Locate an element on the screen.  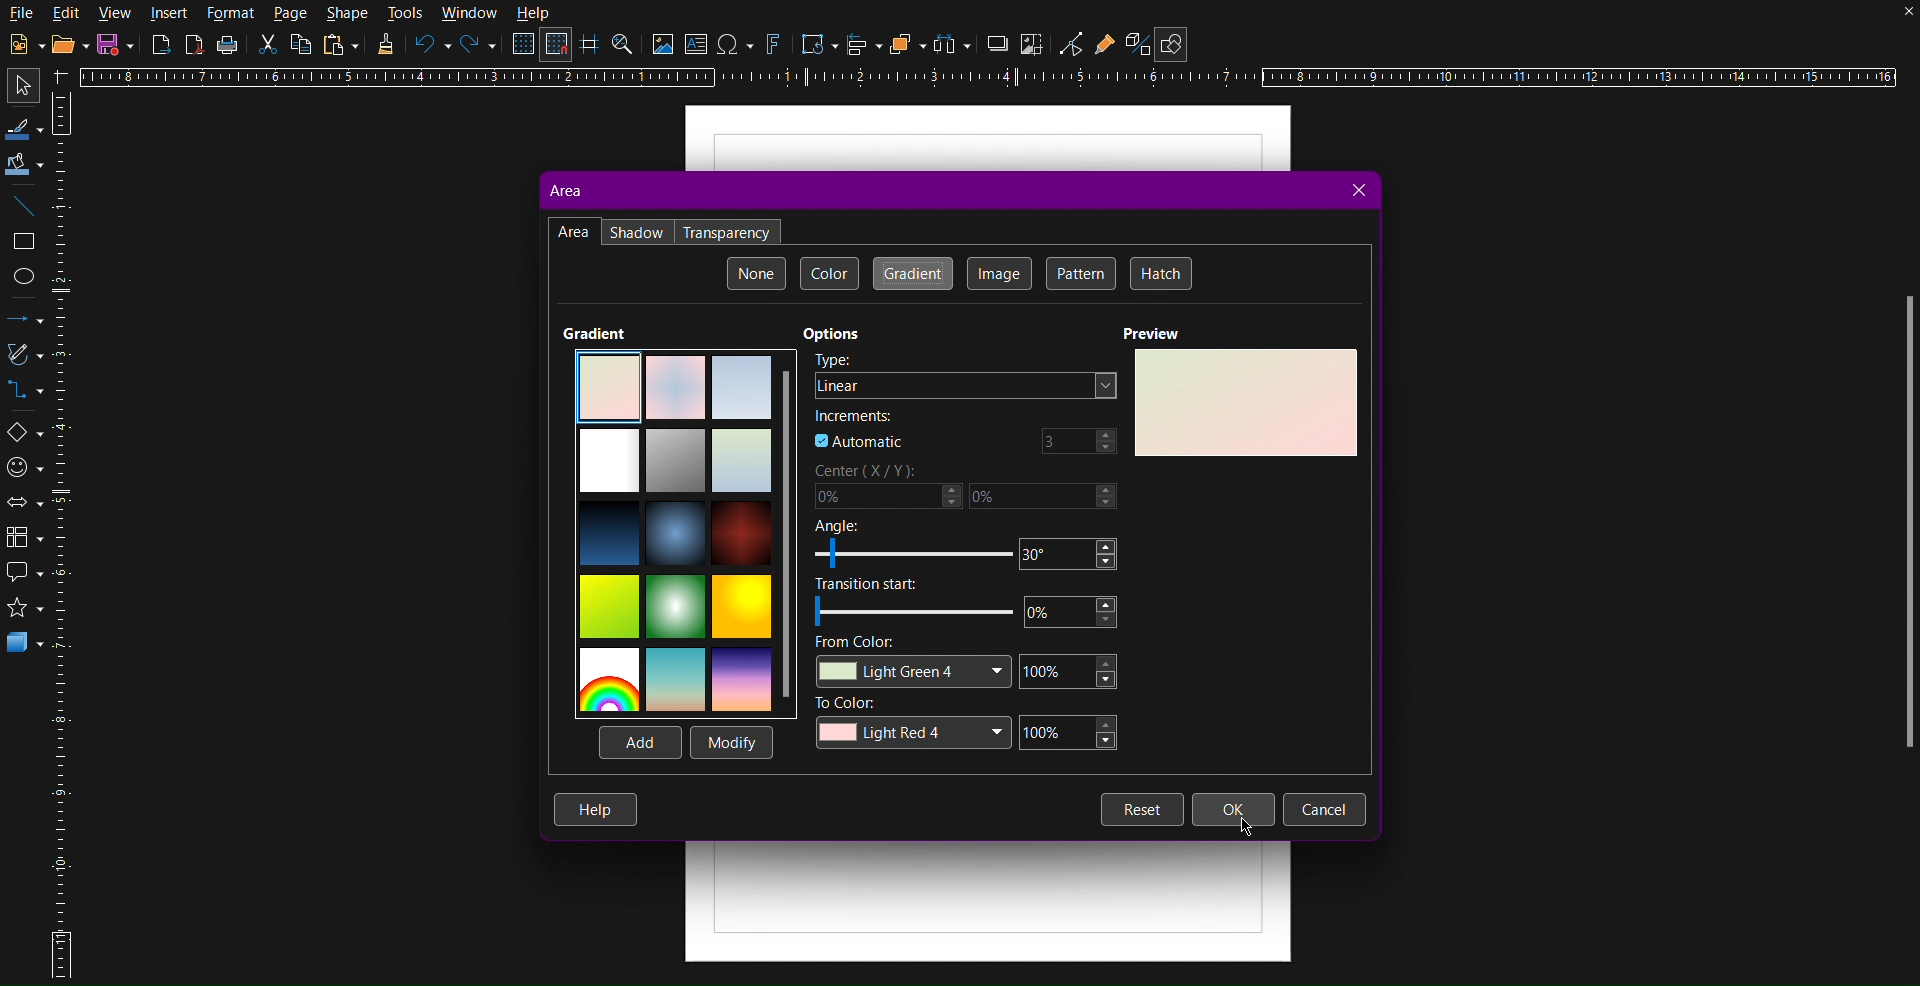
Add is located at coordinates (641, 744).